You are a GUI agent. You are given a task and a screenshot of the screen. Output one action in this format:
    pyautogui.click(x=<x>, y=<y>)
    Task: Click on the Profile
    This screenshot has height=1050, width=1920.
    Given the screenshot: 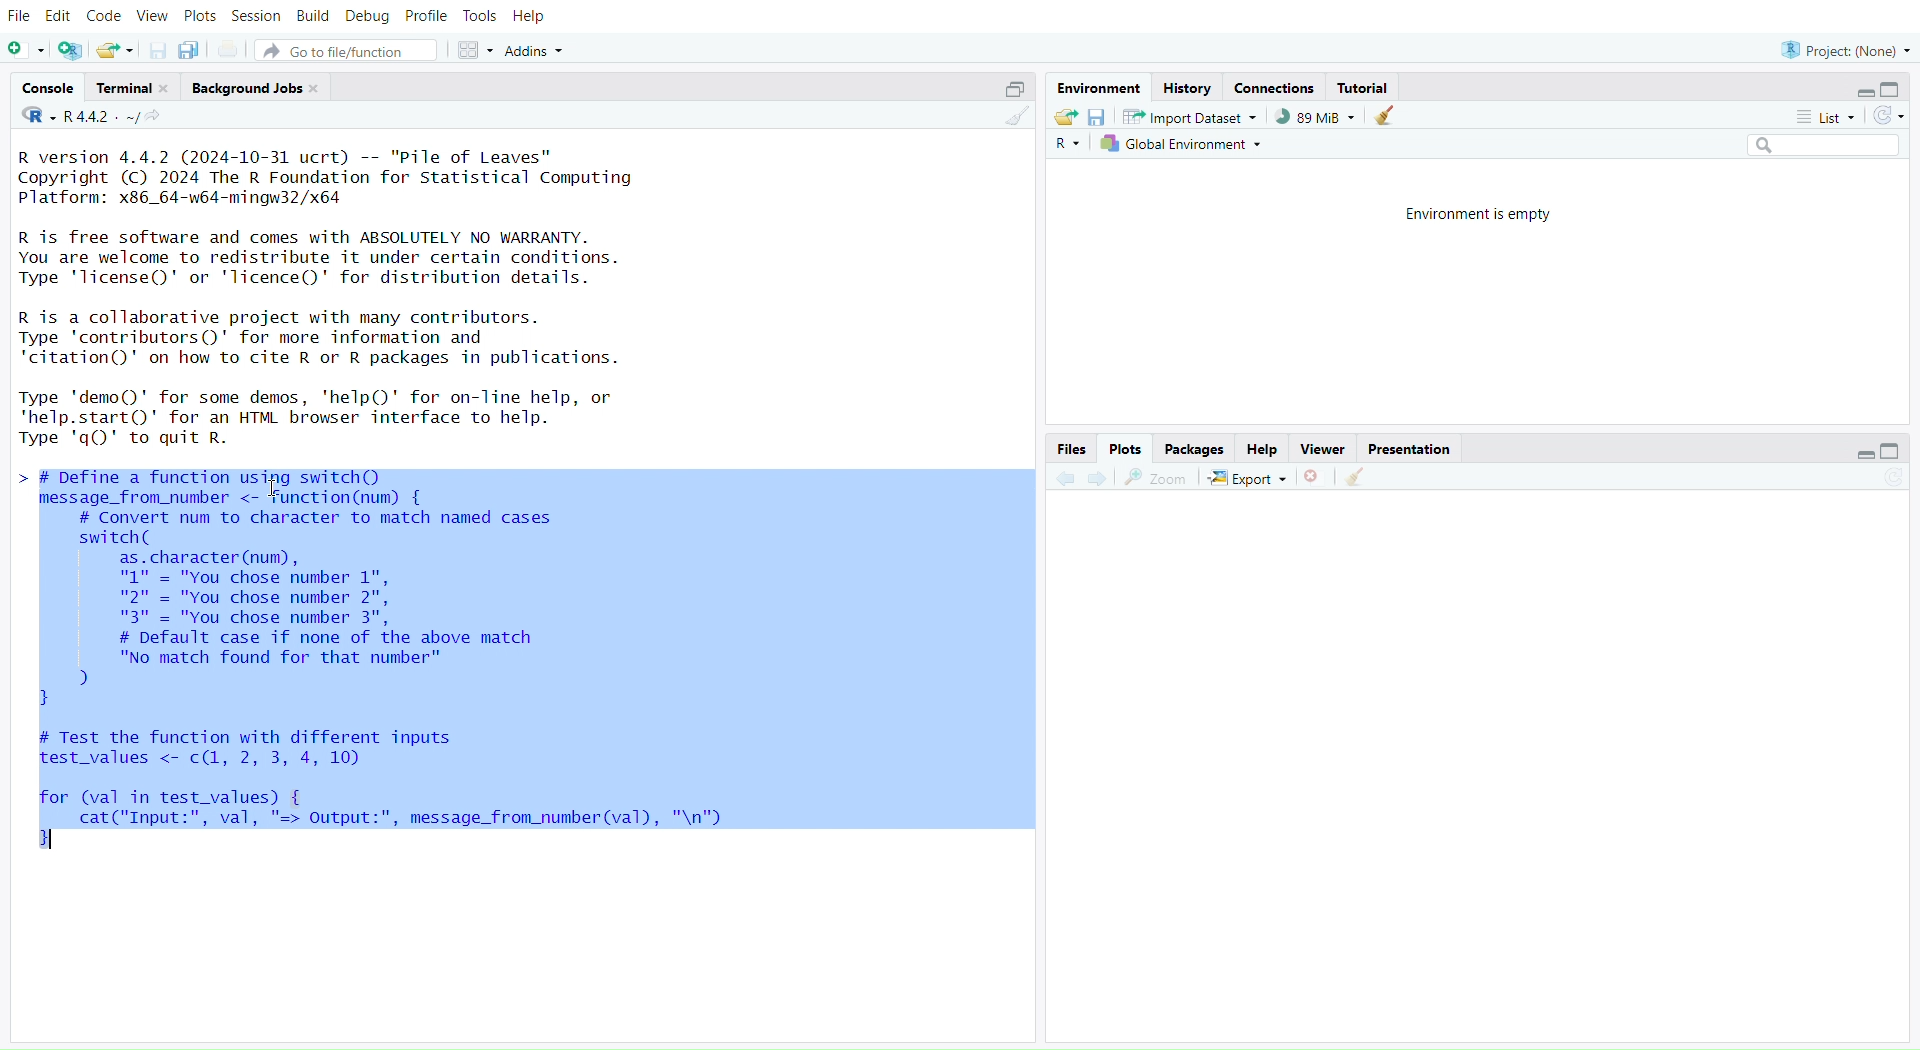 What is the action you would take?
    pyautogui.click(x=426, y=17)
    